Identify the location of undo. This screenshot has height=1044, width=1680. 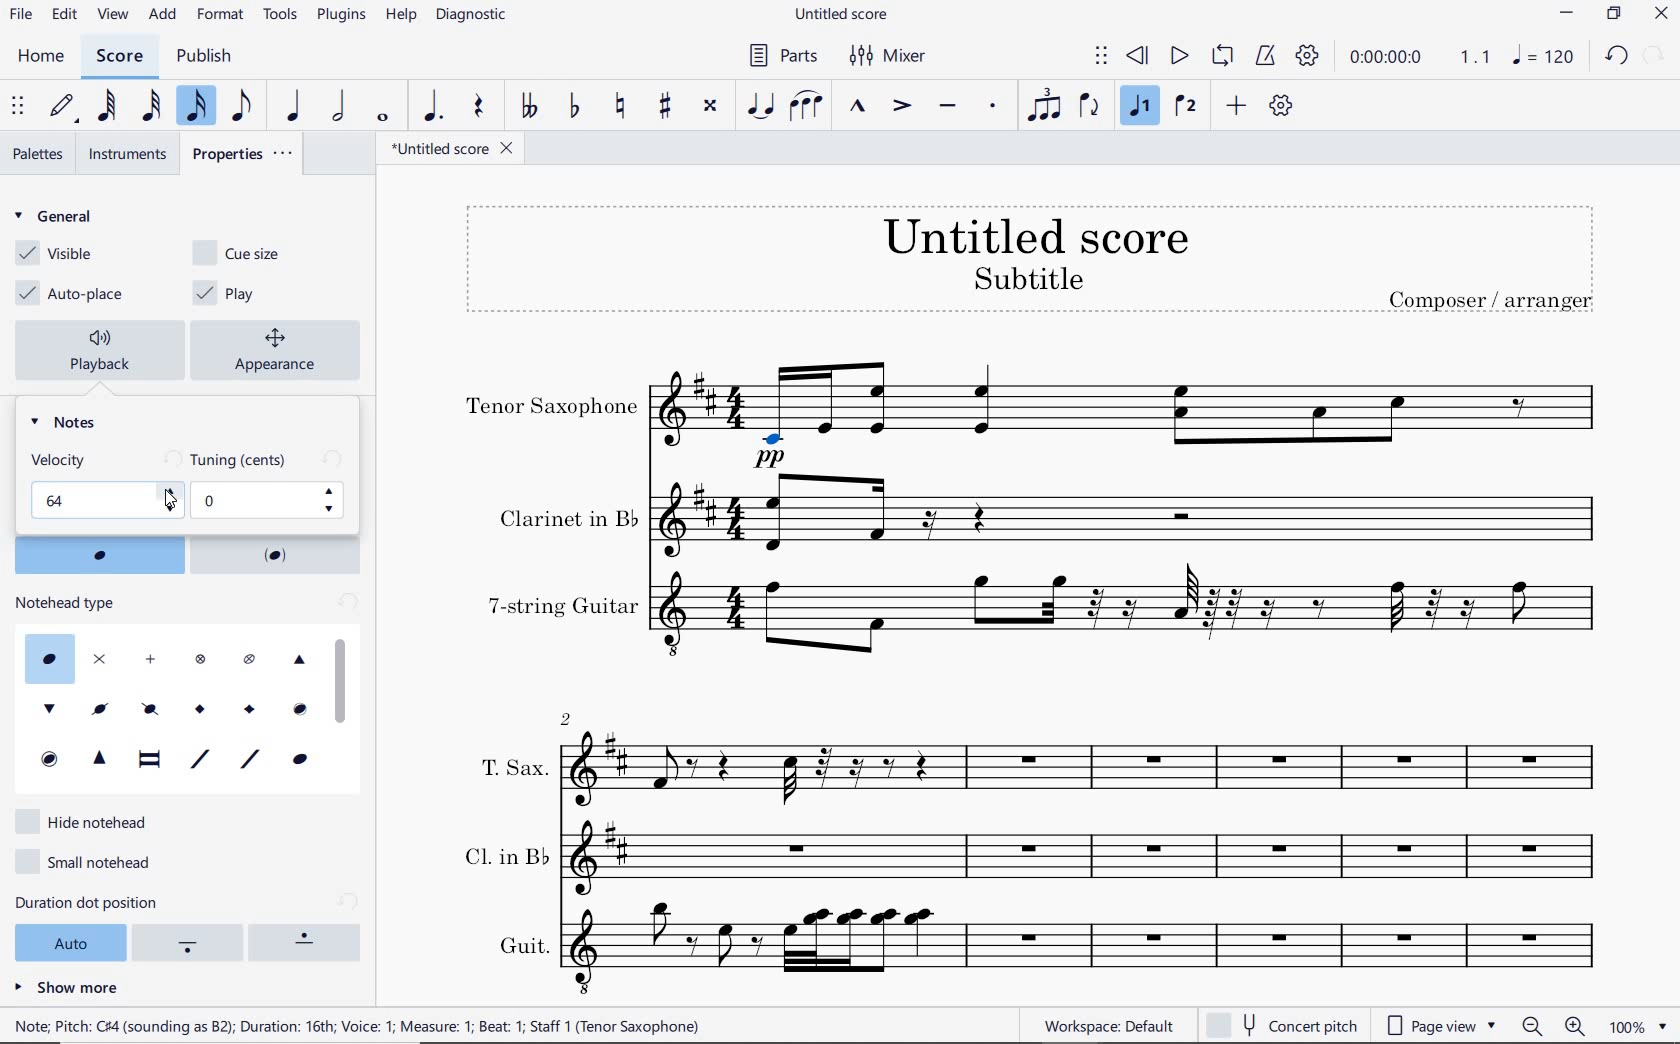
(1617, 56).